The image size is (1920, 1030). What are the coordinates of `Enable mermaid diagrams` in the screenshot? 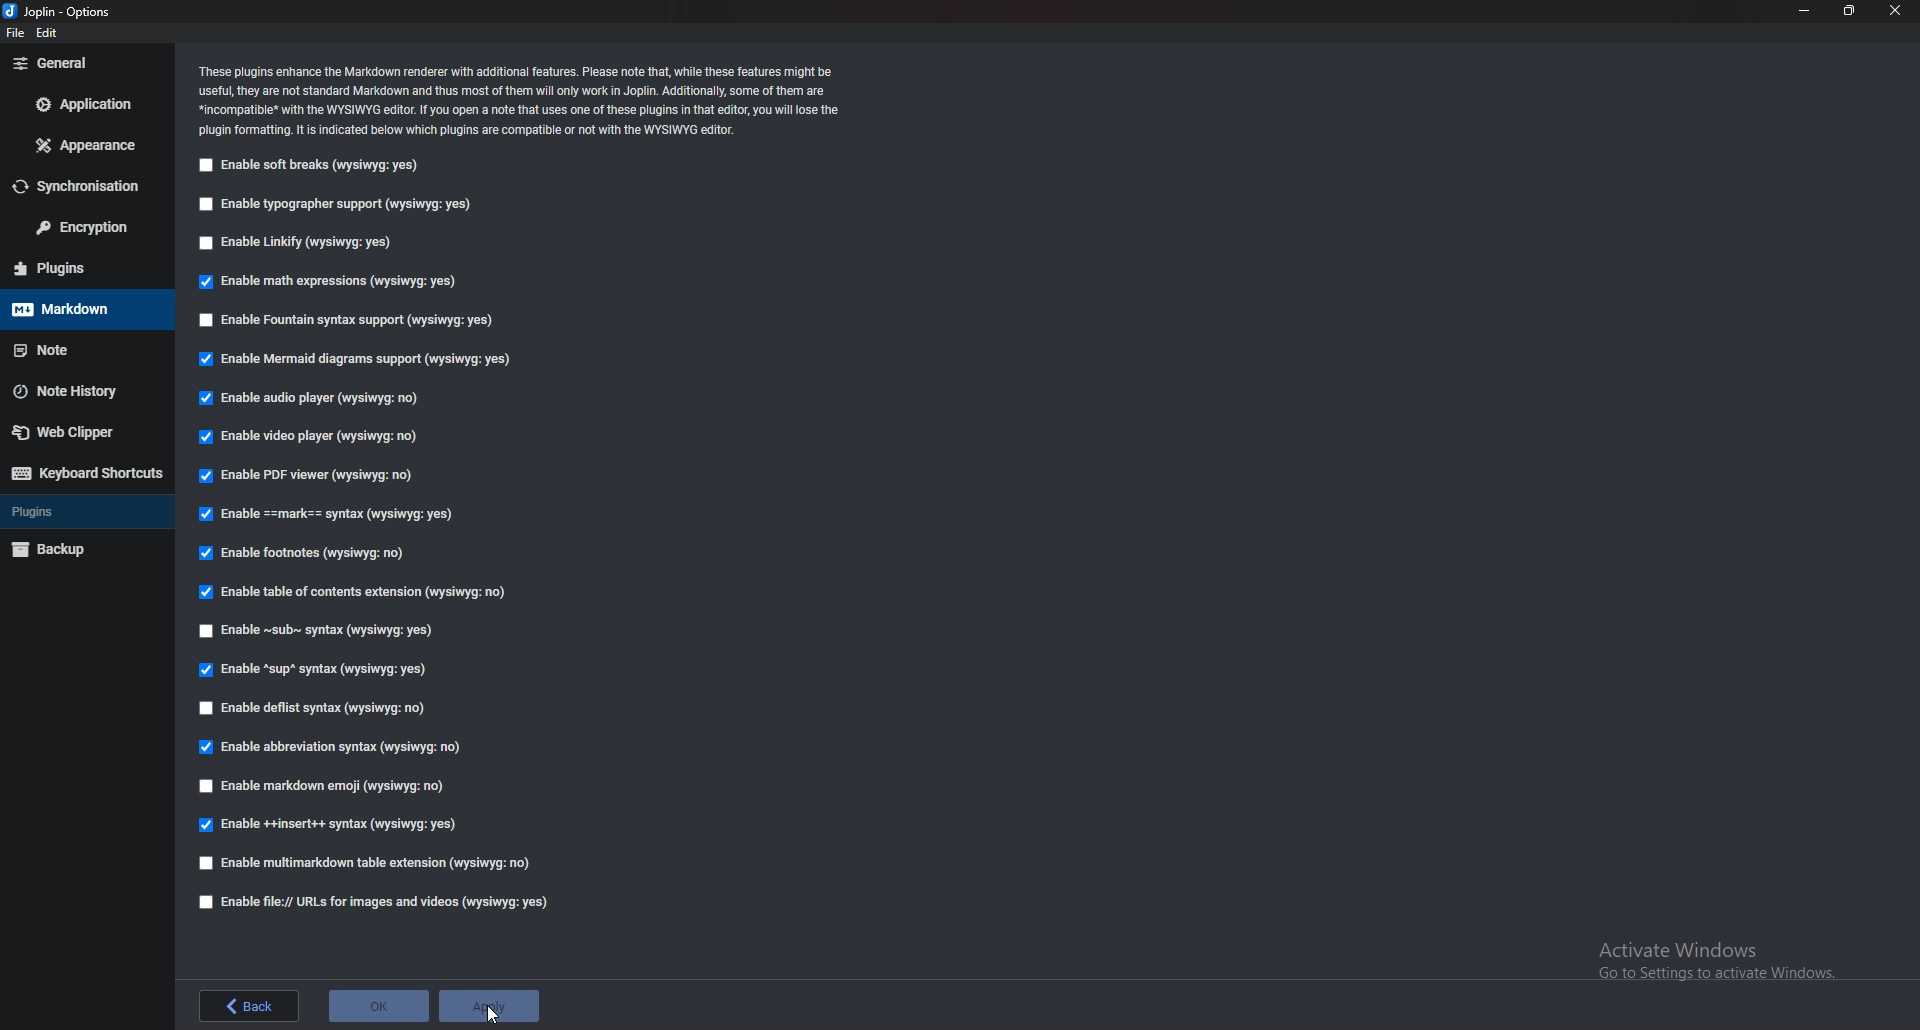 It's located at (360, 361).